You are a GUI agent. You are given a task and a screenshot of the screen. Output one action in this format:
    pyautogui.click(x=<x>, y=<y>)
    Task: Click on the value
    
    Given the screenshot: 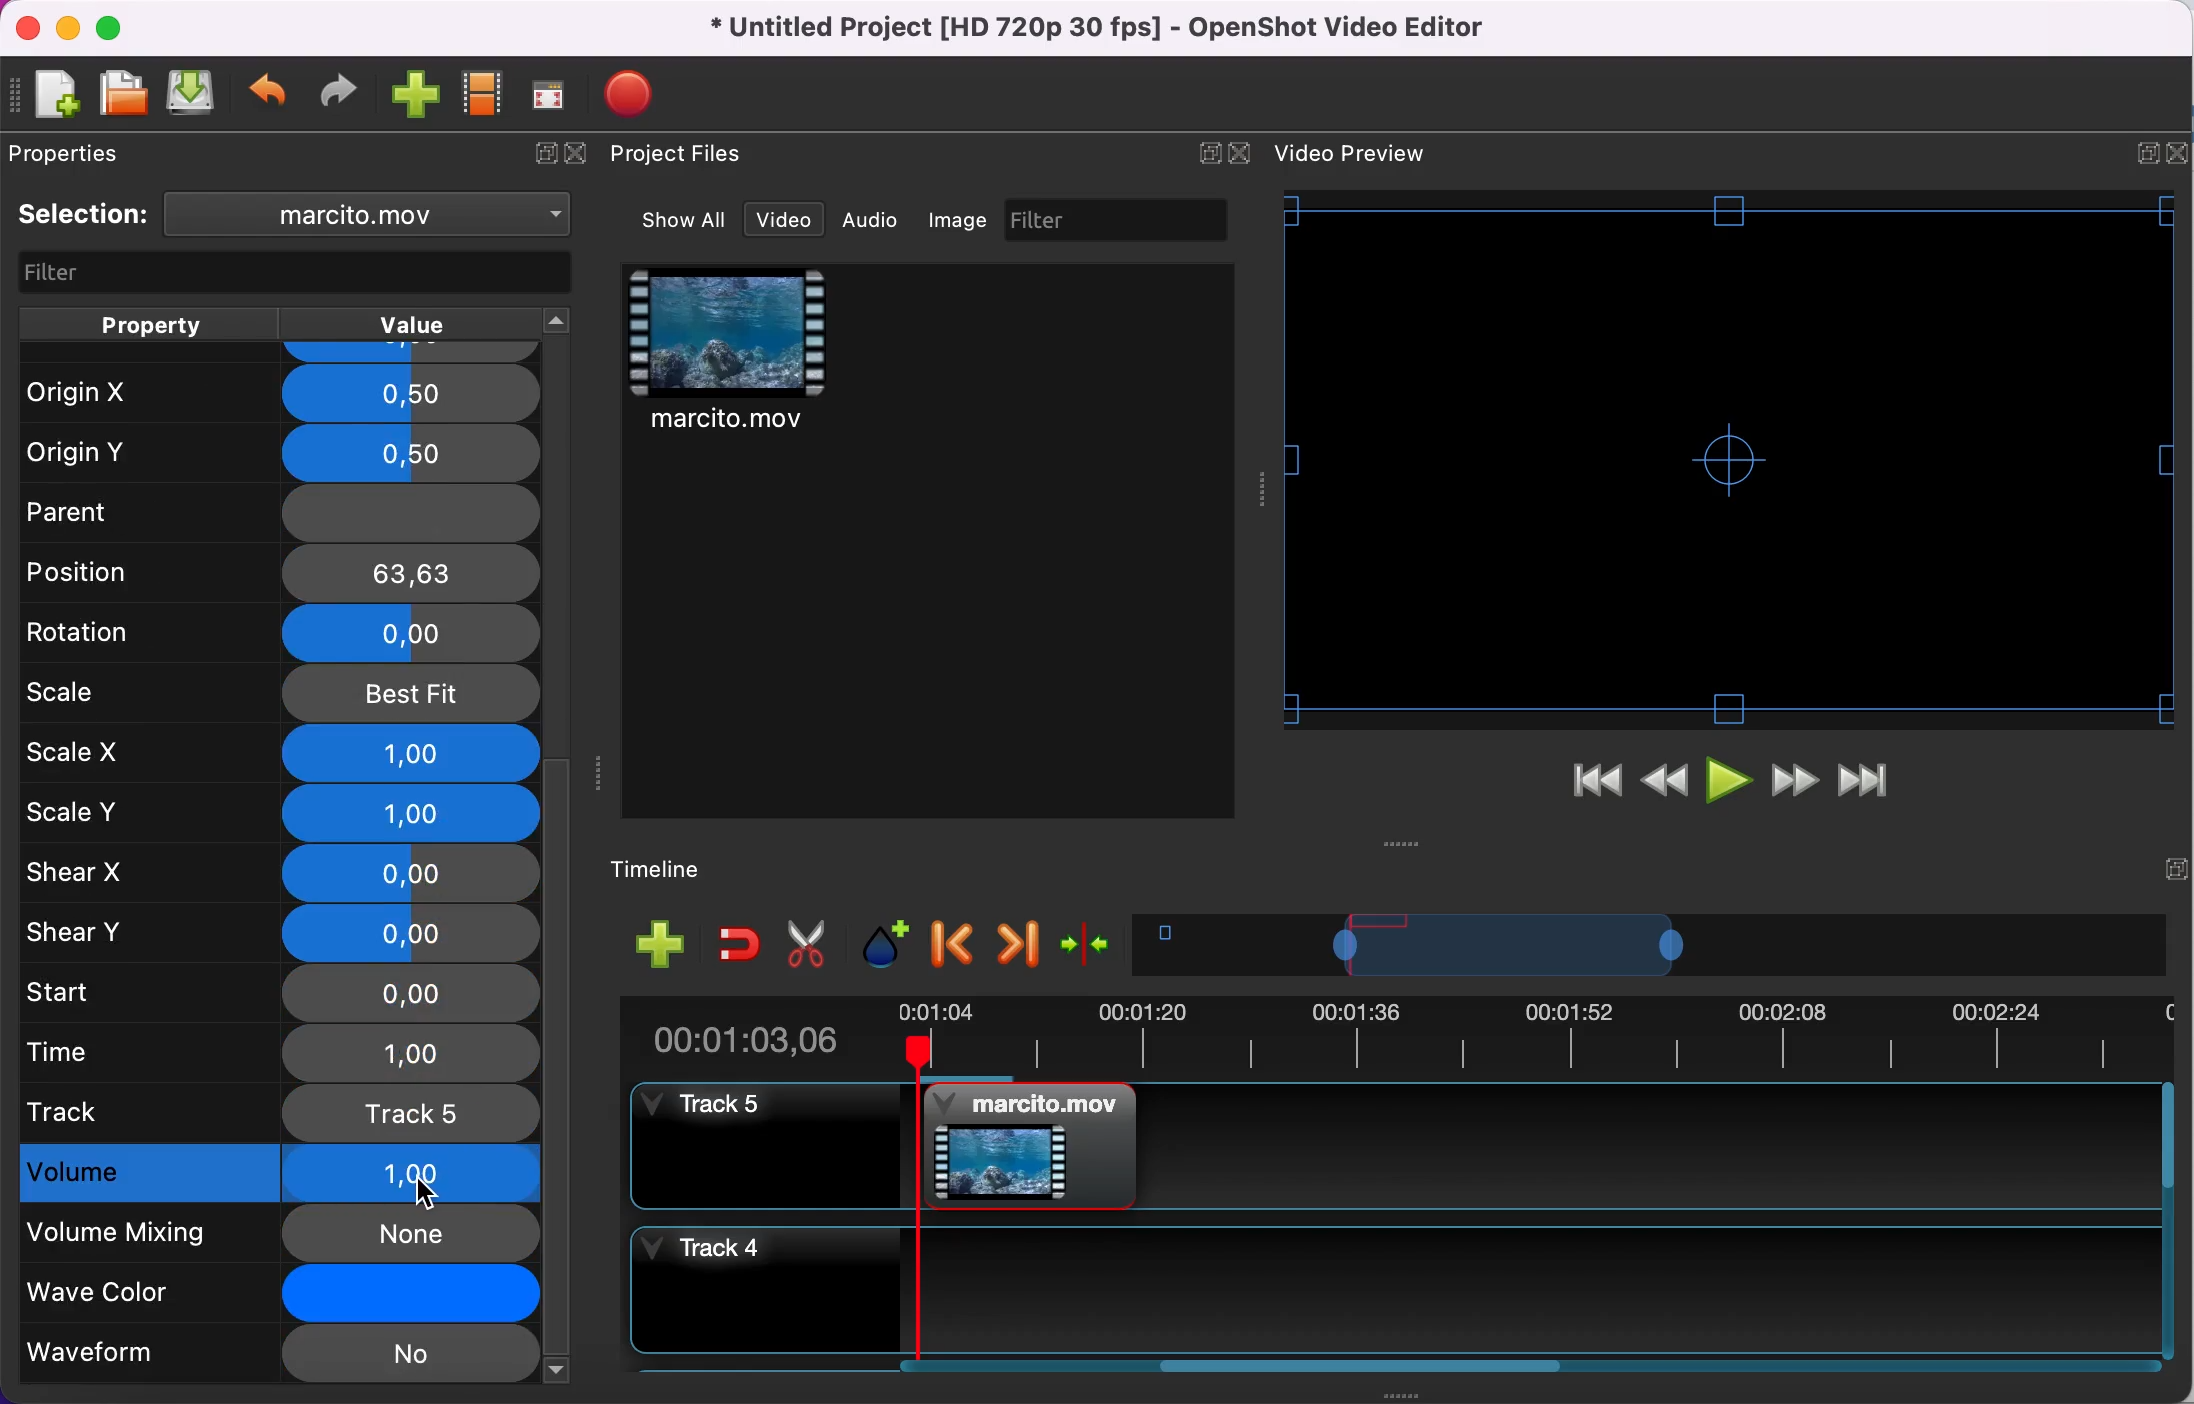 What is the action you would take?
    pyautogui.click(x=407, y=325)
    